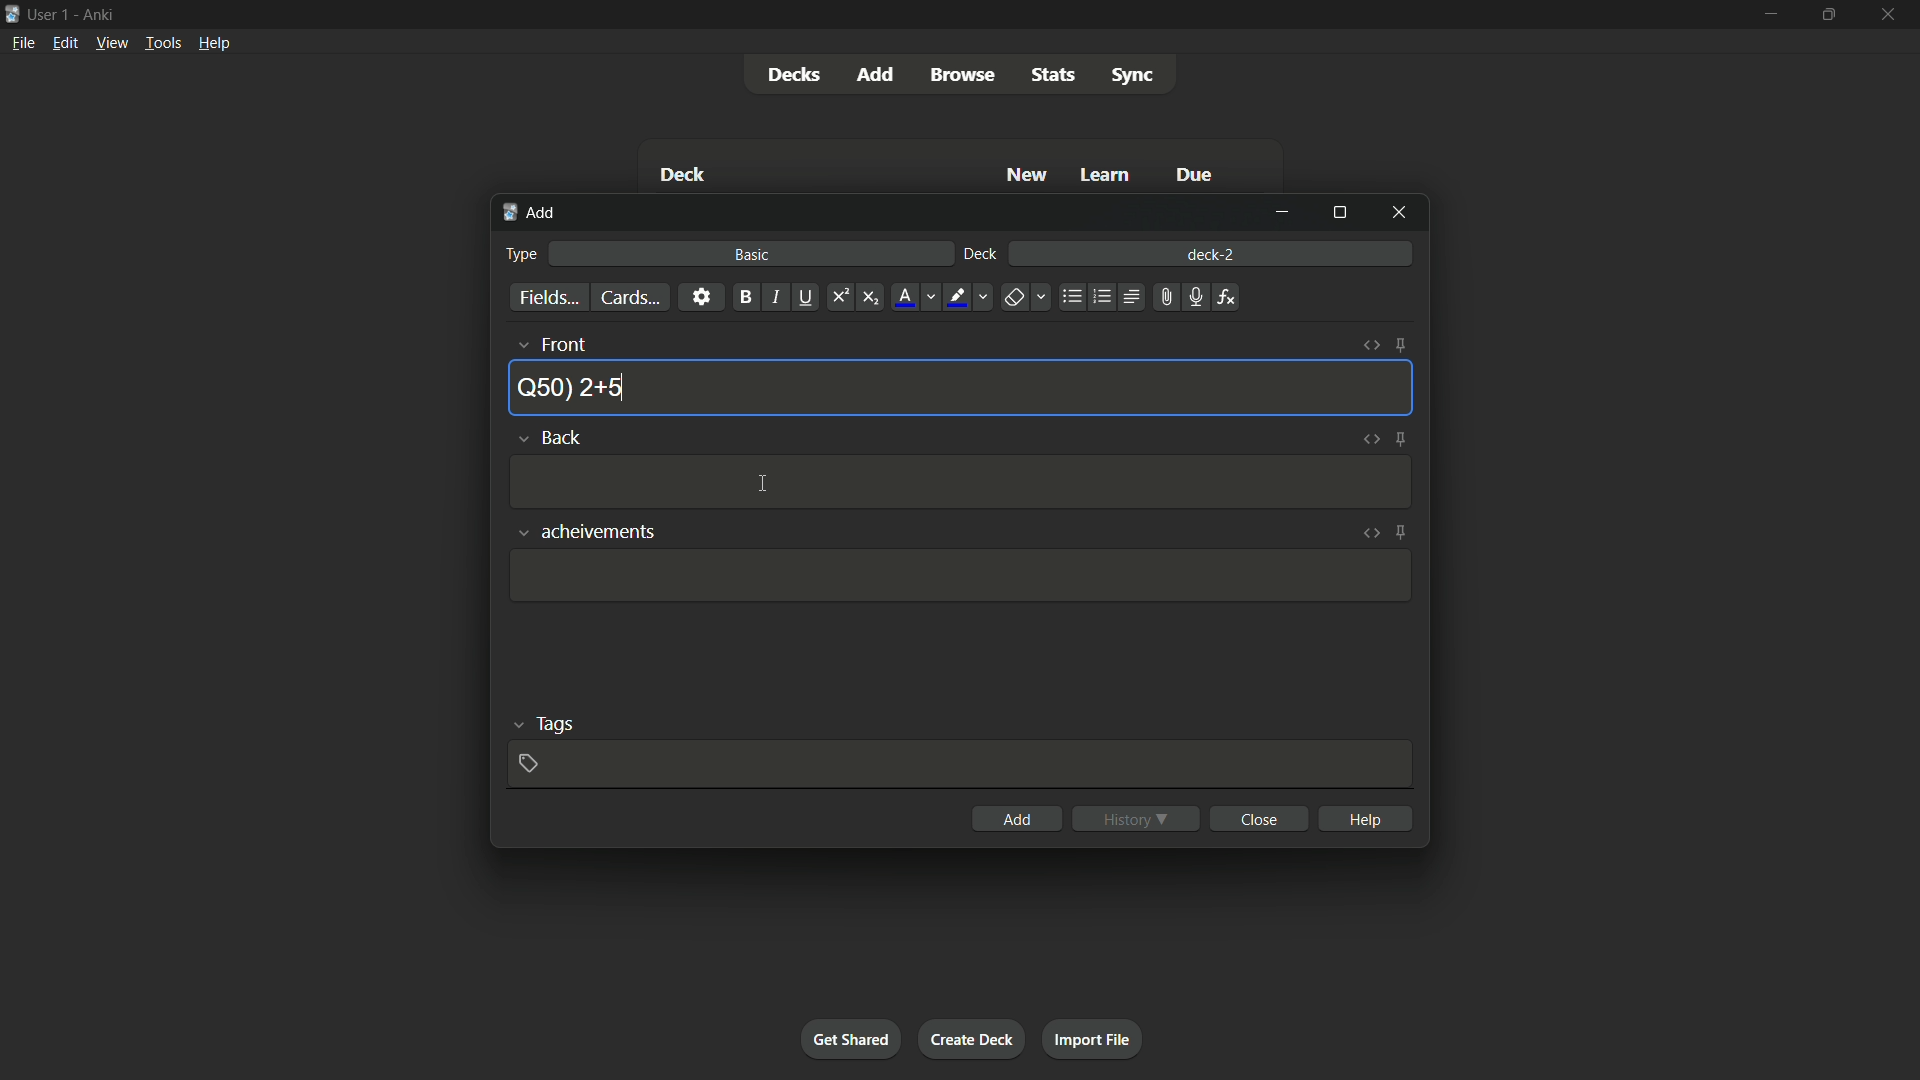 This screenshot has width=1920, height=1080. Describe the element at coordinates (1368, 439) in the screenshot. I see `toggle html editor` at that location.